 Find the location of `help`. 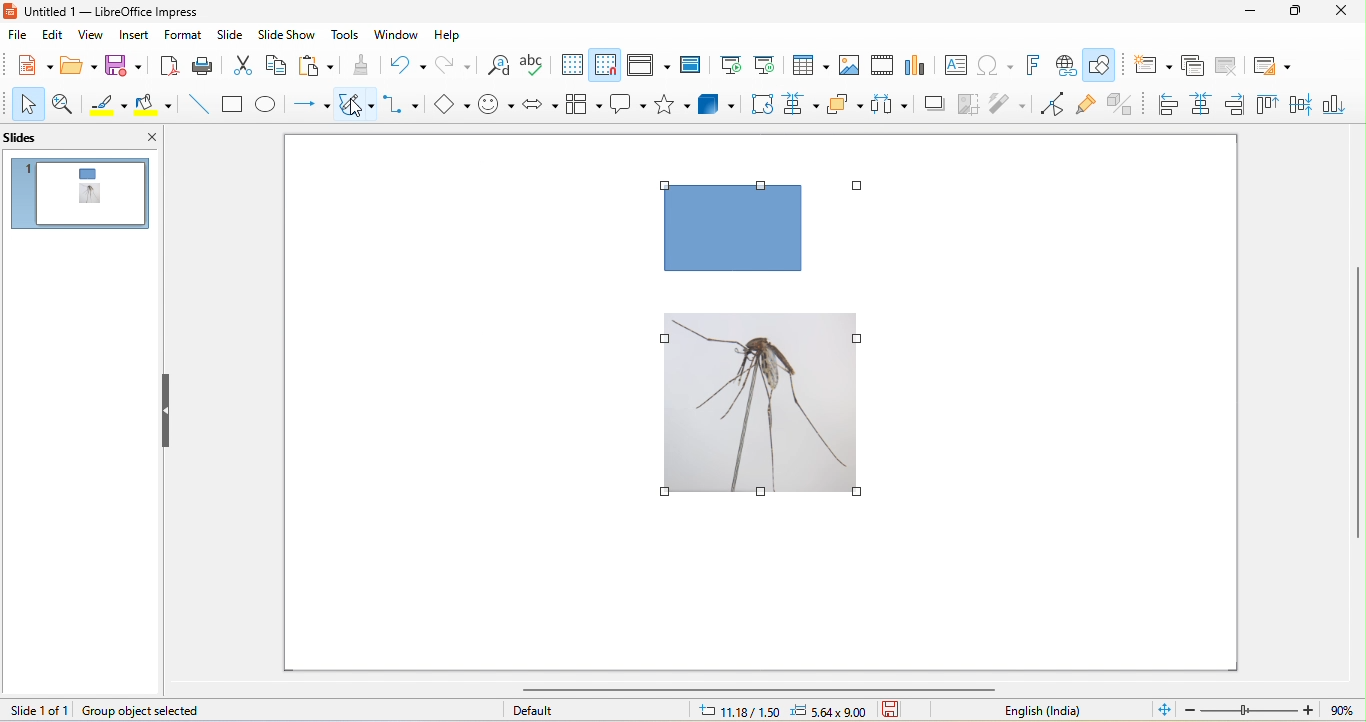

help is located at coordinates (452, 38).